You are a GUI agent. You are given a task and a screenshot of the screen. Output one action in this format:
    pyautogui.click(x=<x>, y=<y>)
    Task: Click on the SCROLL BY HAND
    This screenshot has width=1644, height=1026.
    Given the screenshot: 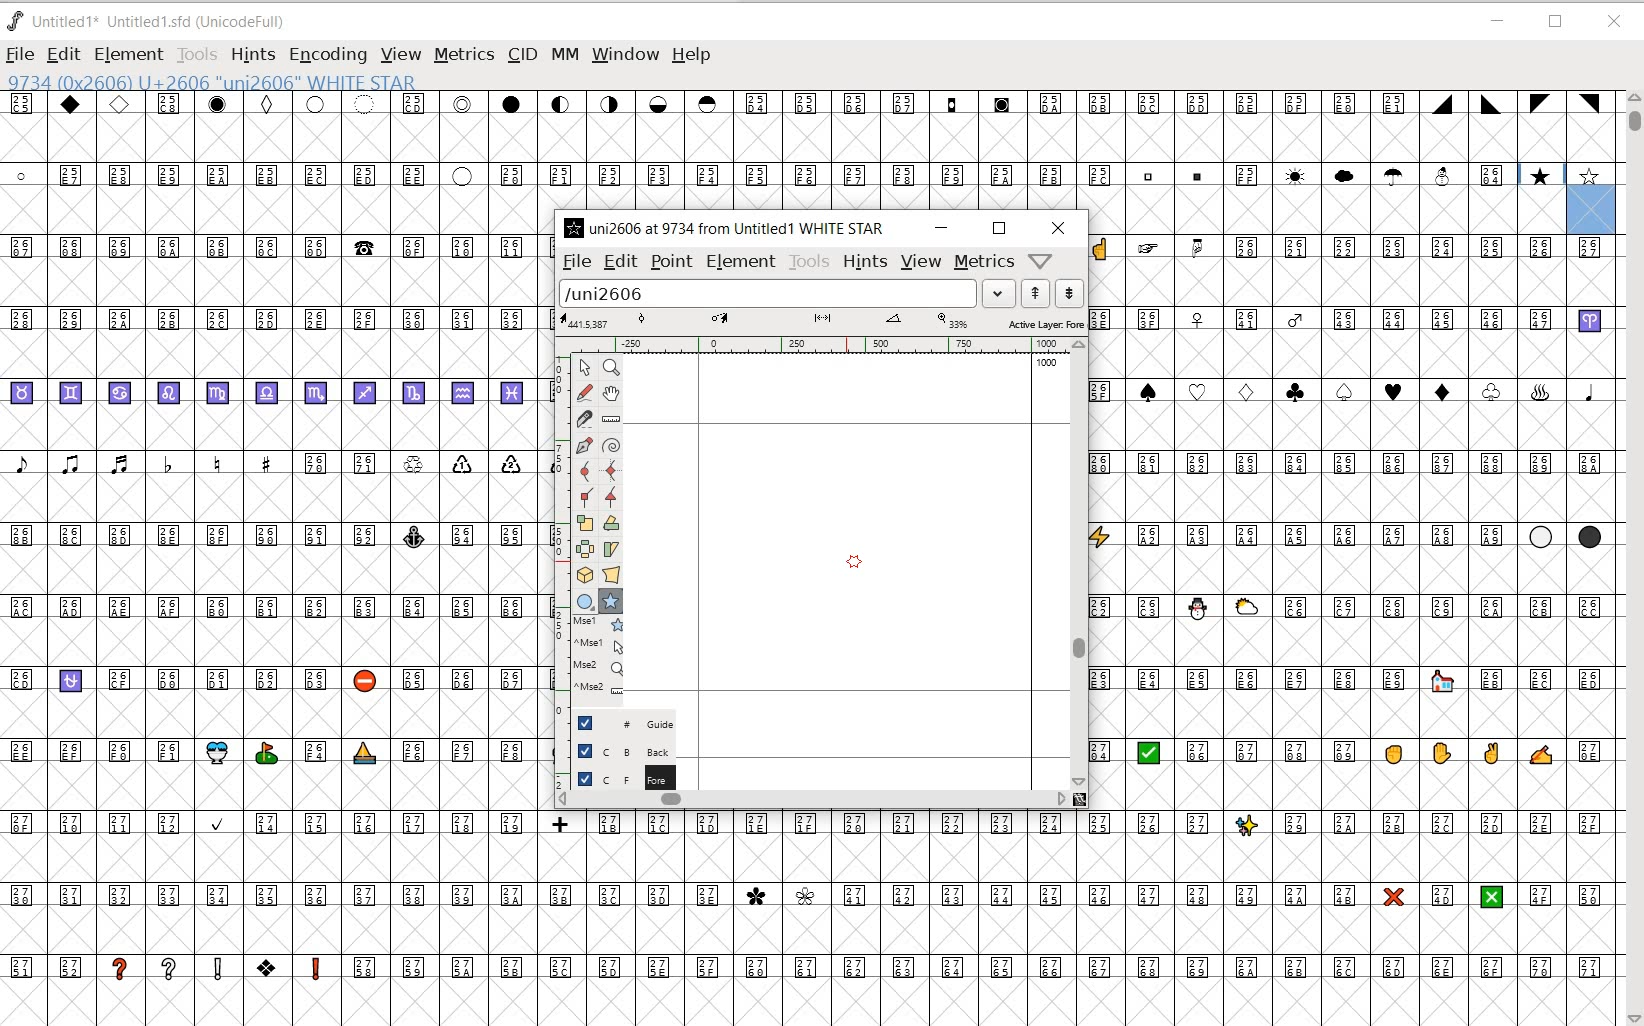 What is the action you would take?
    pyautogui.click(x=610, y=394)
    